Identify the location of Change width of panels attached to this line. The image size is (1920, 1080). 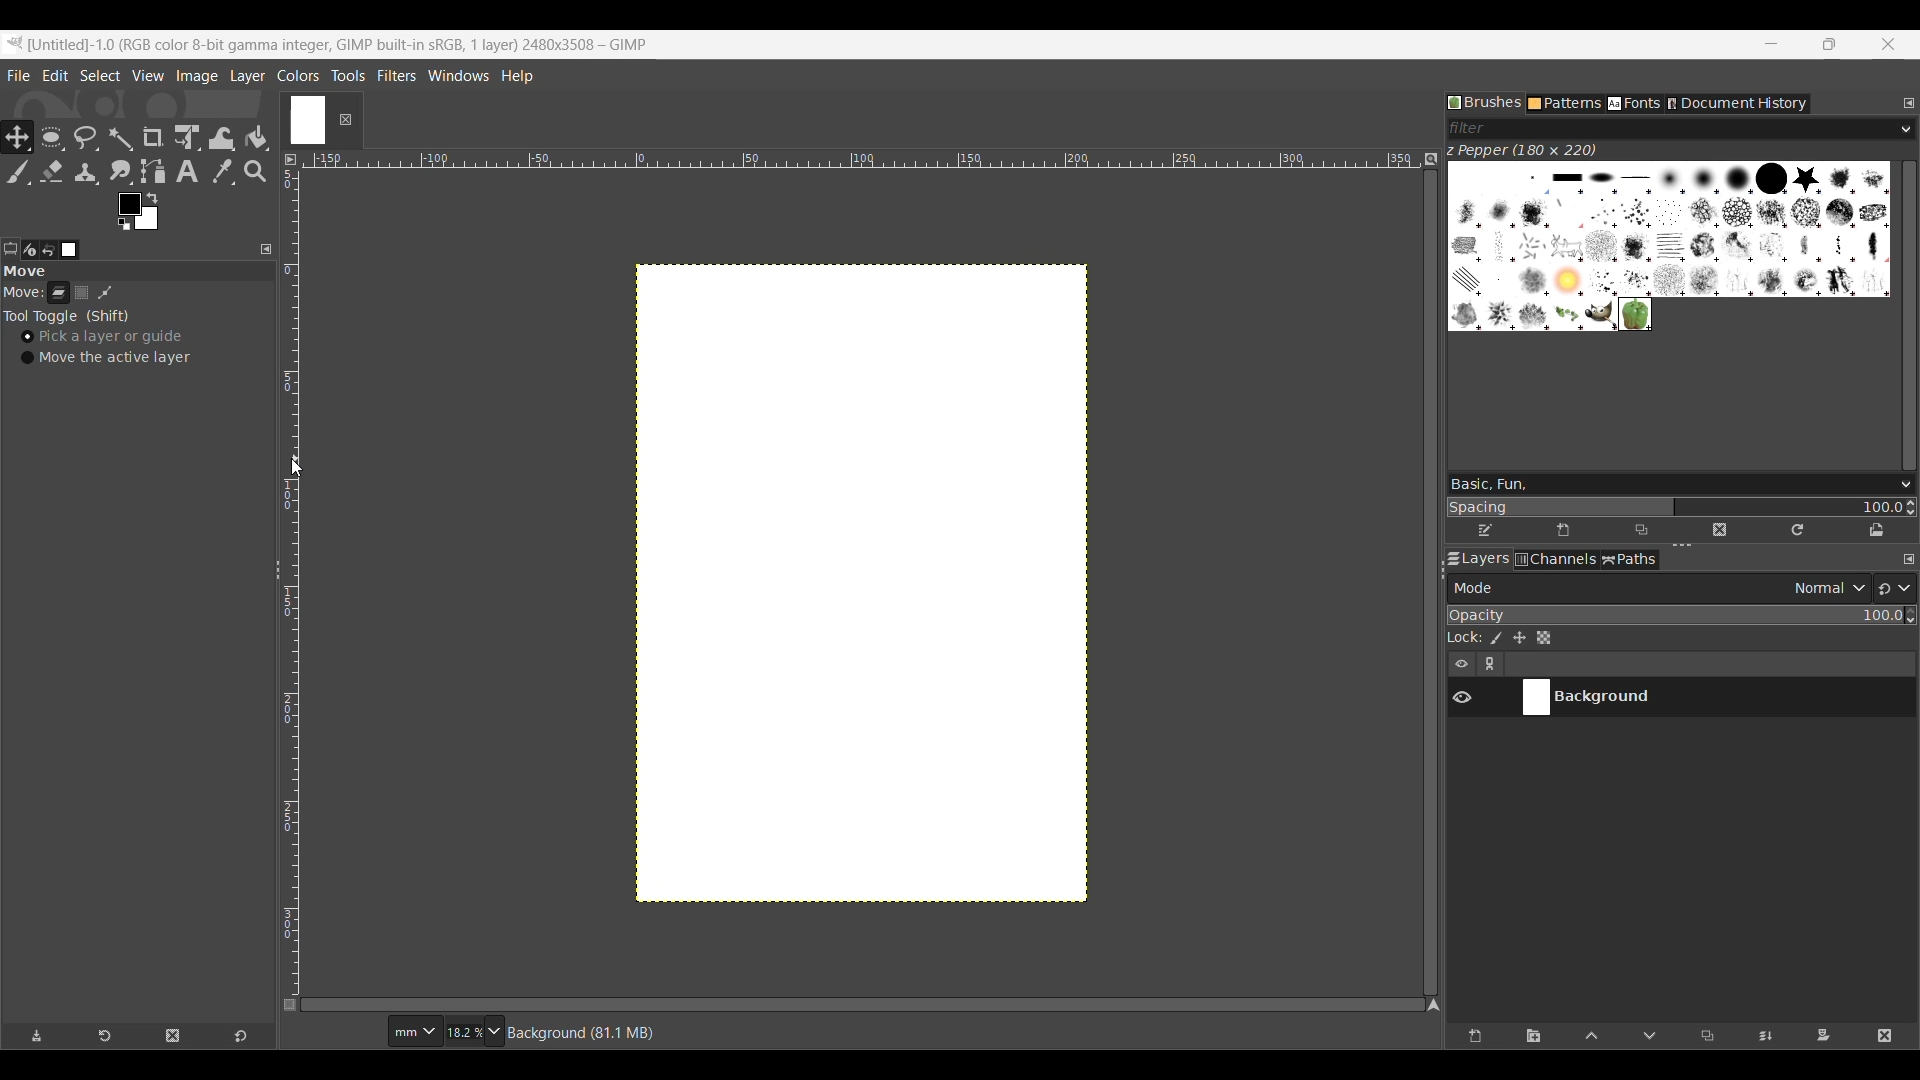
(1423, 576).